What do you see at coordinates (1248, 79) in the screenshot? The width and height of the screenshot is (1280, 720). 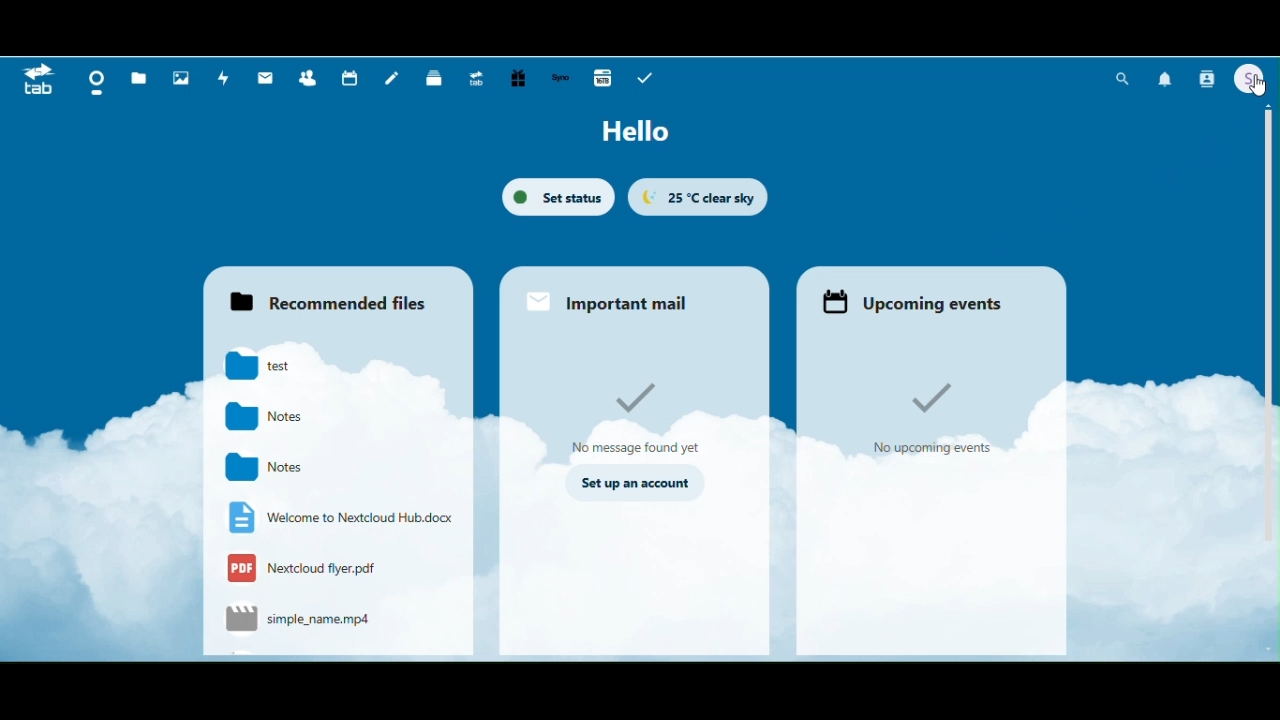 I see `Account icon` at bounding box center [1248, 79].